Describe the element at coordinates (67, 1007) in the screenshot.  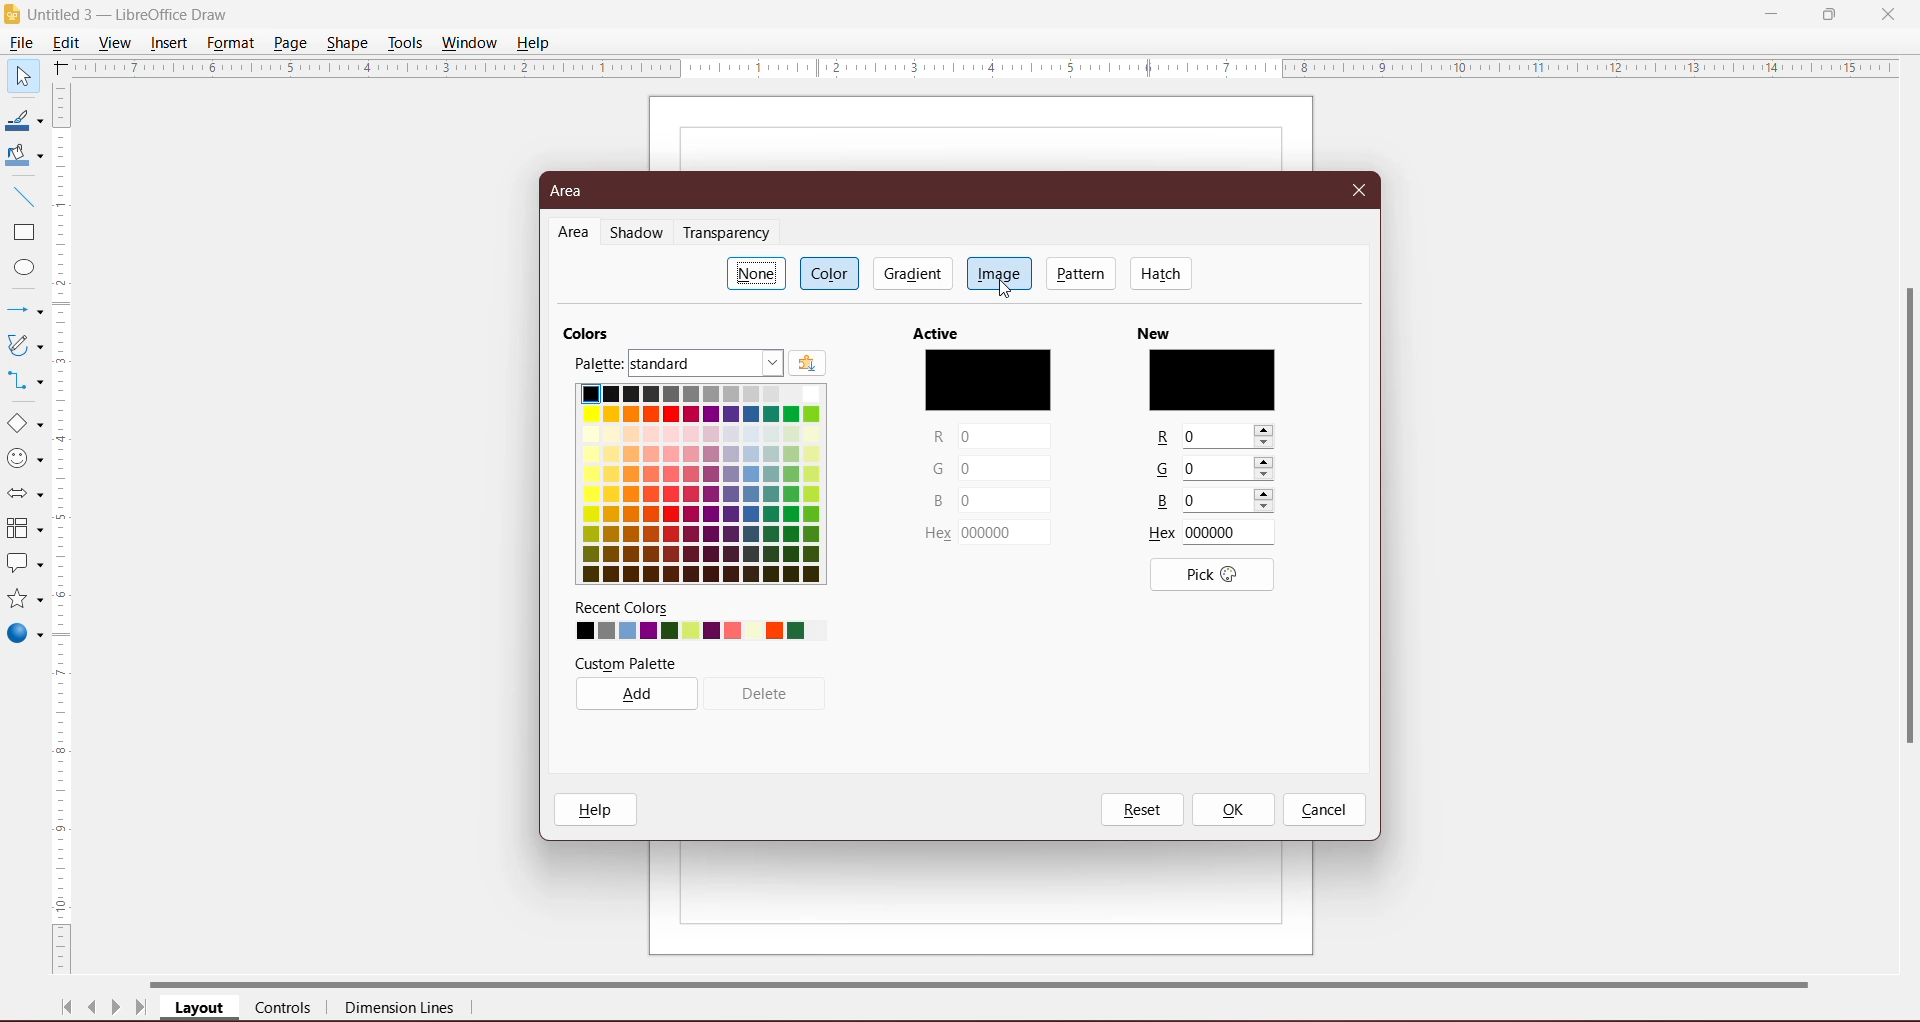
I see `Scroll to first page` at that location.